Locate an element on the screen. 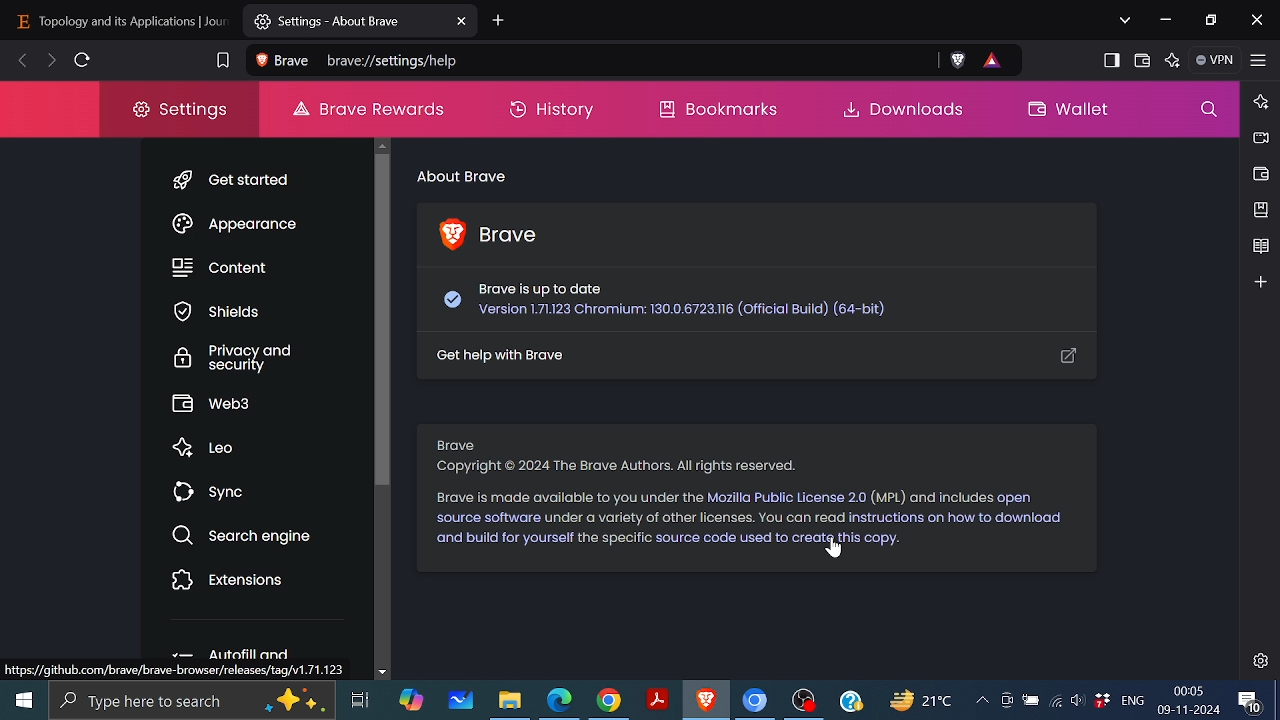 The width and height of the screenshot is (1280, 720). ) Brave is up to date
Version 171123 Chromium: 130.0.6723.116 (Official Build) (64-bit) is located at coordinates (674, 303).